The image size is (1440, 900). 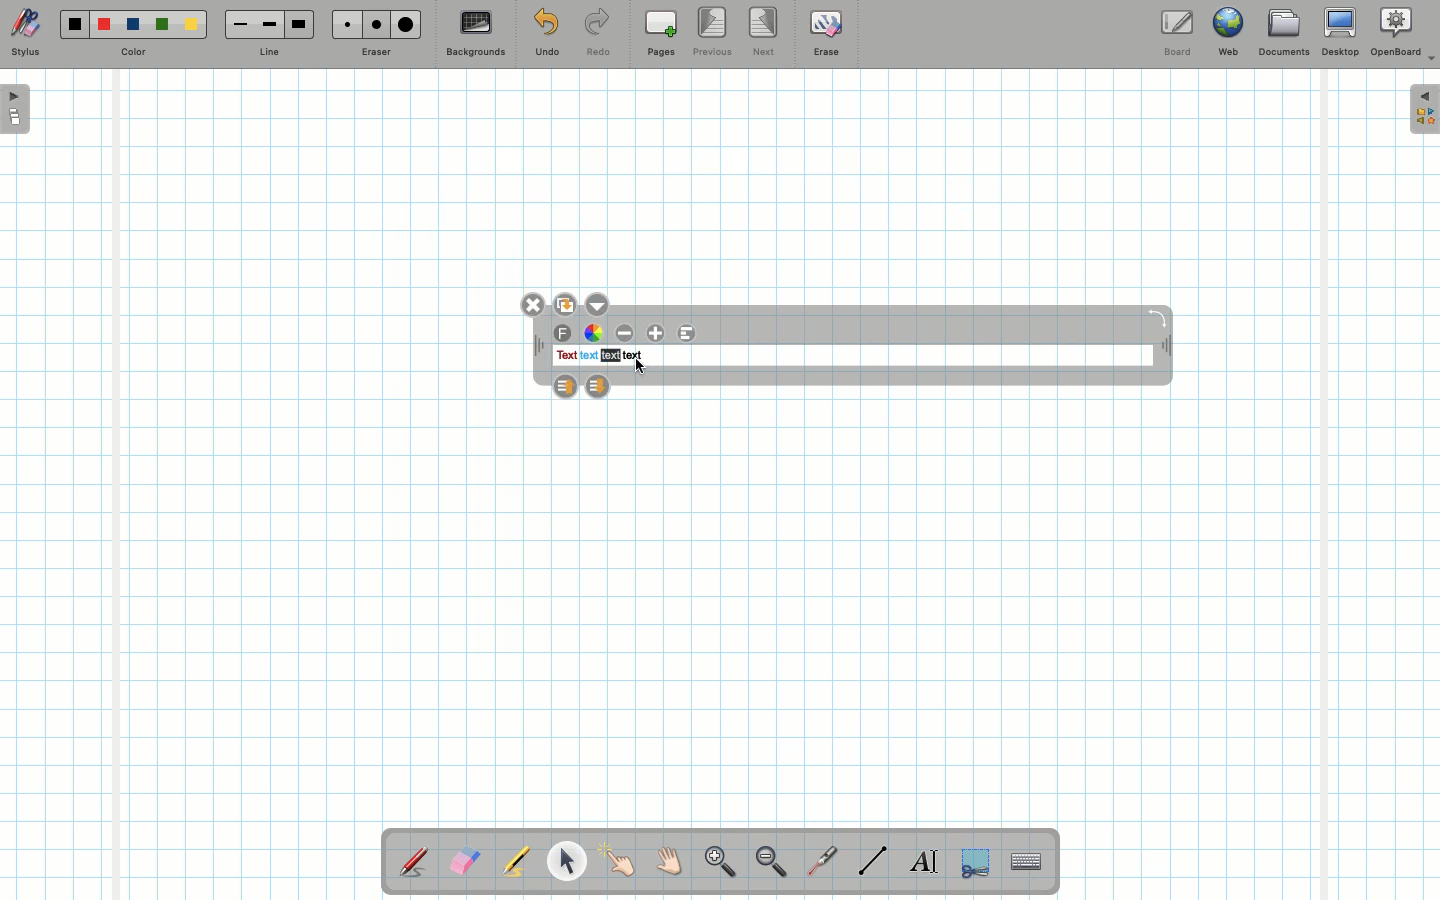 What do you see at coordinates (1283, 35) in the screenshot?
I see `Documents` at bounding box center [1283, 35].